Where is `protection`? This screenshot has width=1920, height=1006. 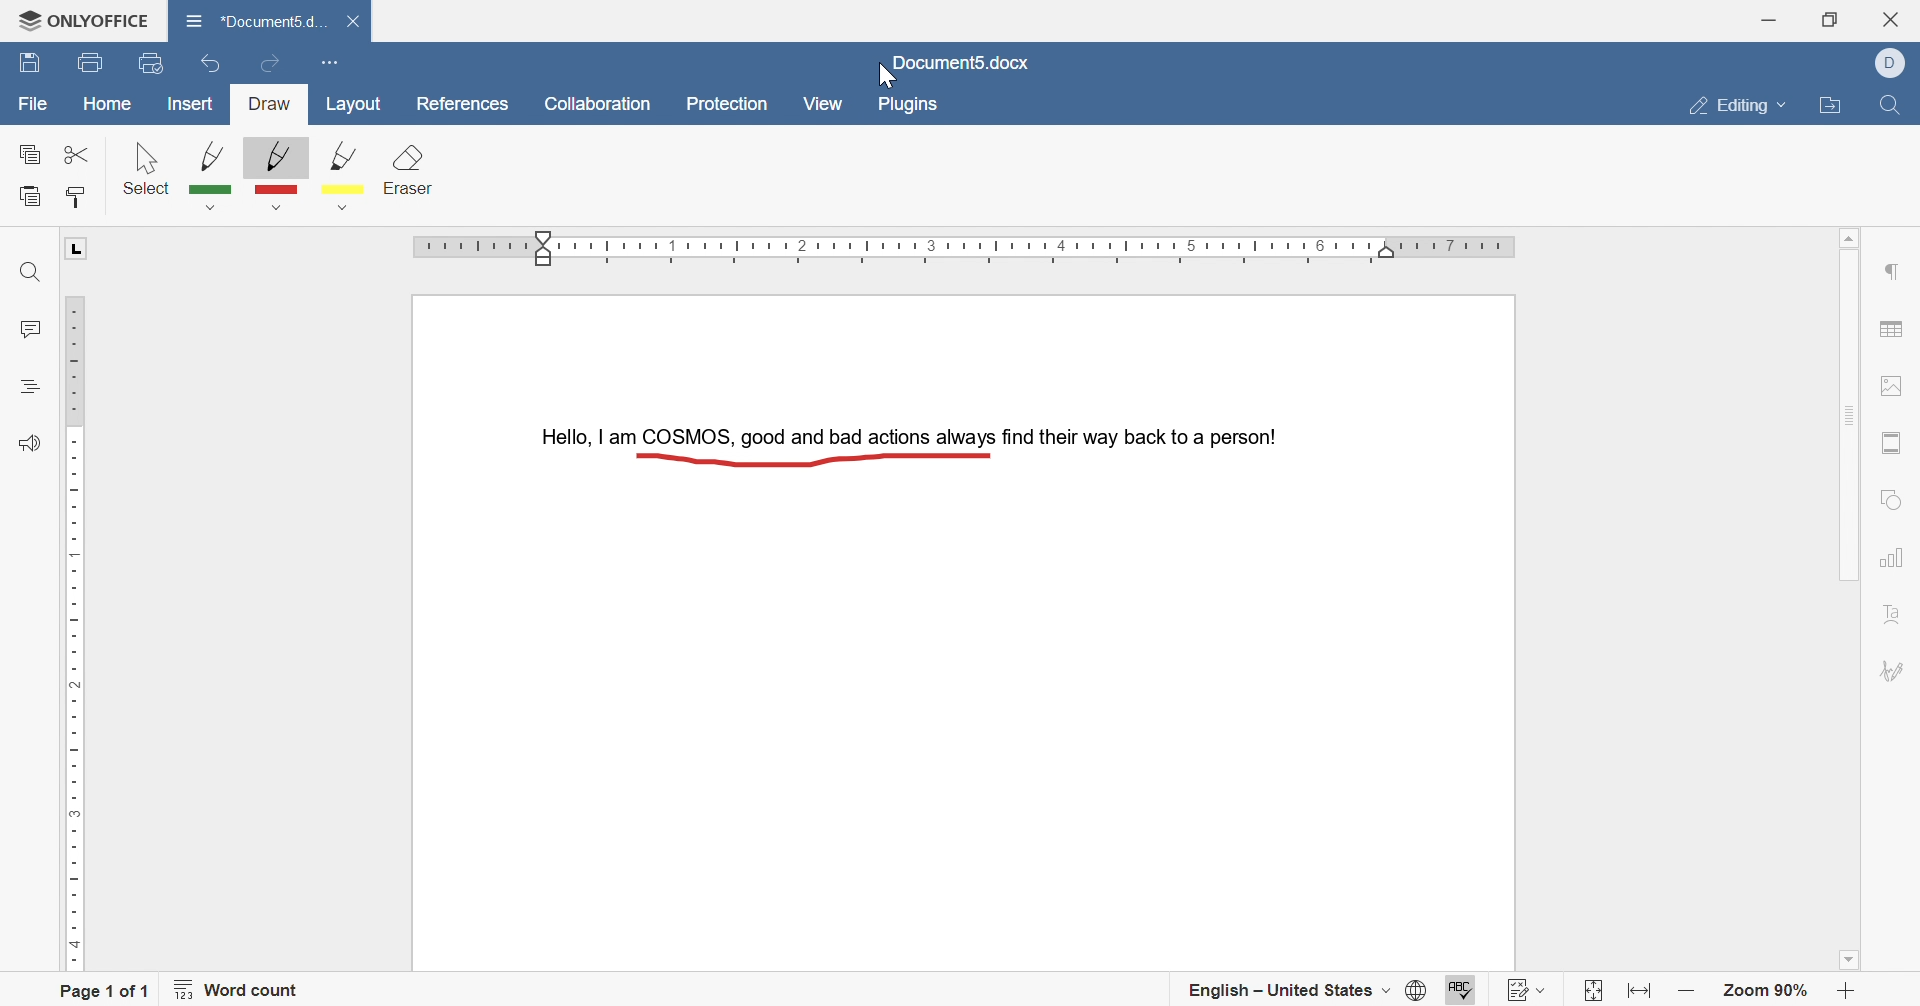 protection is located at coordinates (732, 105).